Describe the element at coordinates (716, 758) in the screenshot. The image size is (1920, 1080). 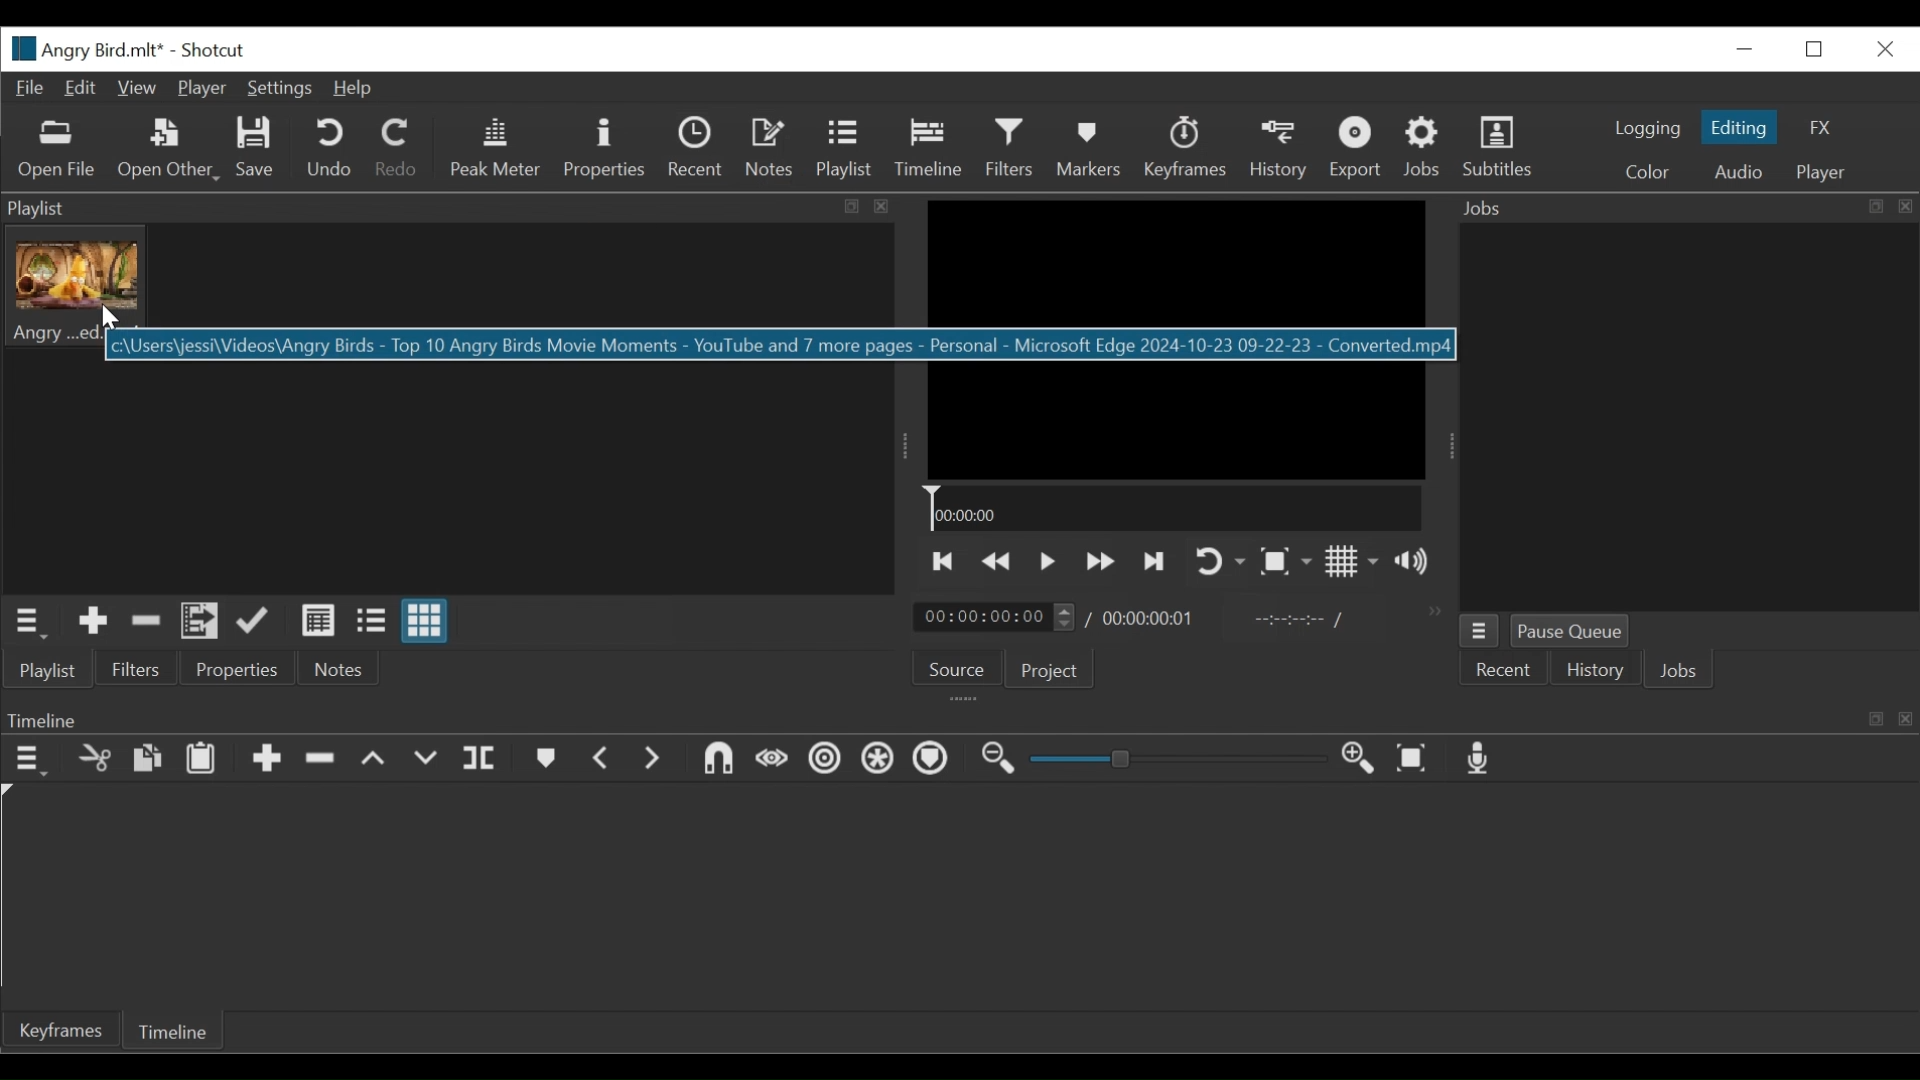
I see `Snap` at that location.